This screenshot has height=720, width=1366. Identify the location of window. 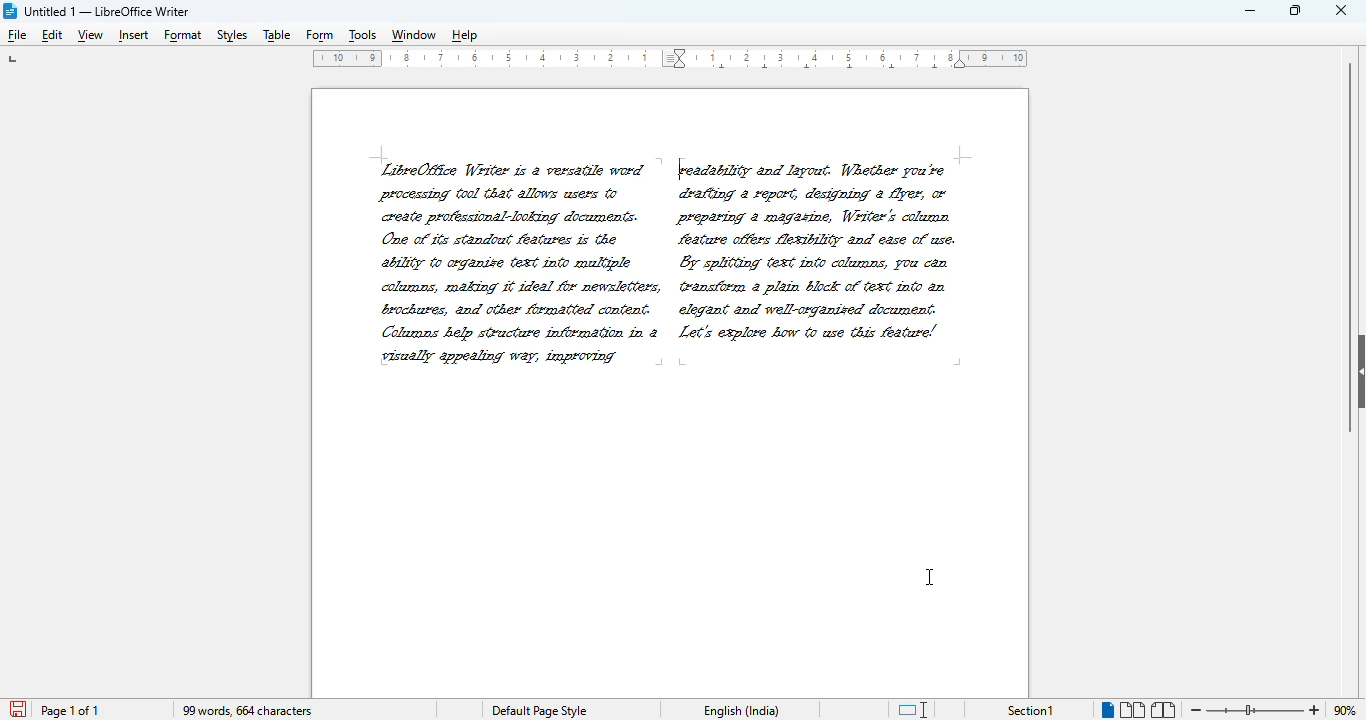
(413, 37).